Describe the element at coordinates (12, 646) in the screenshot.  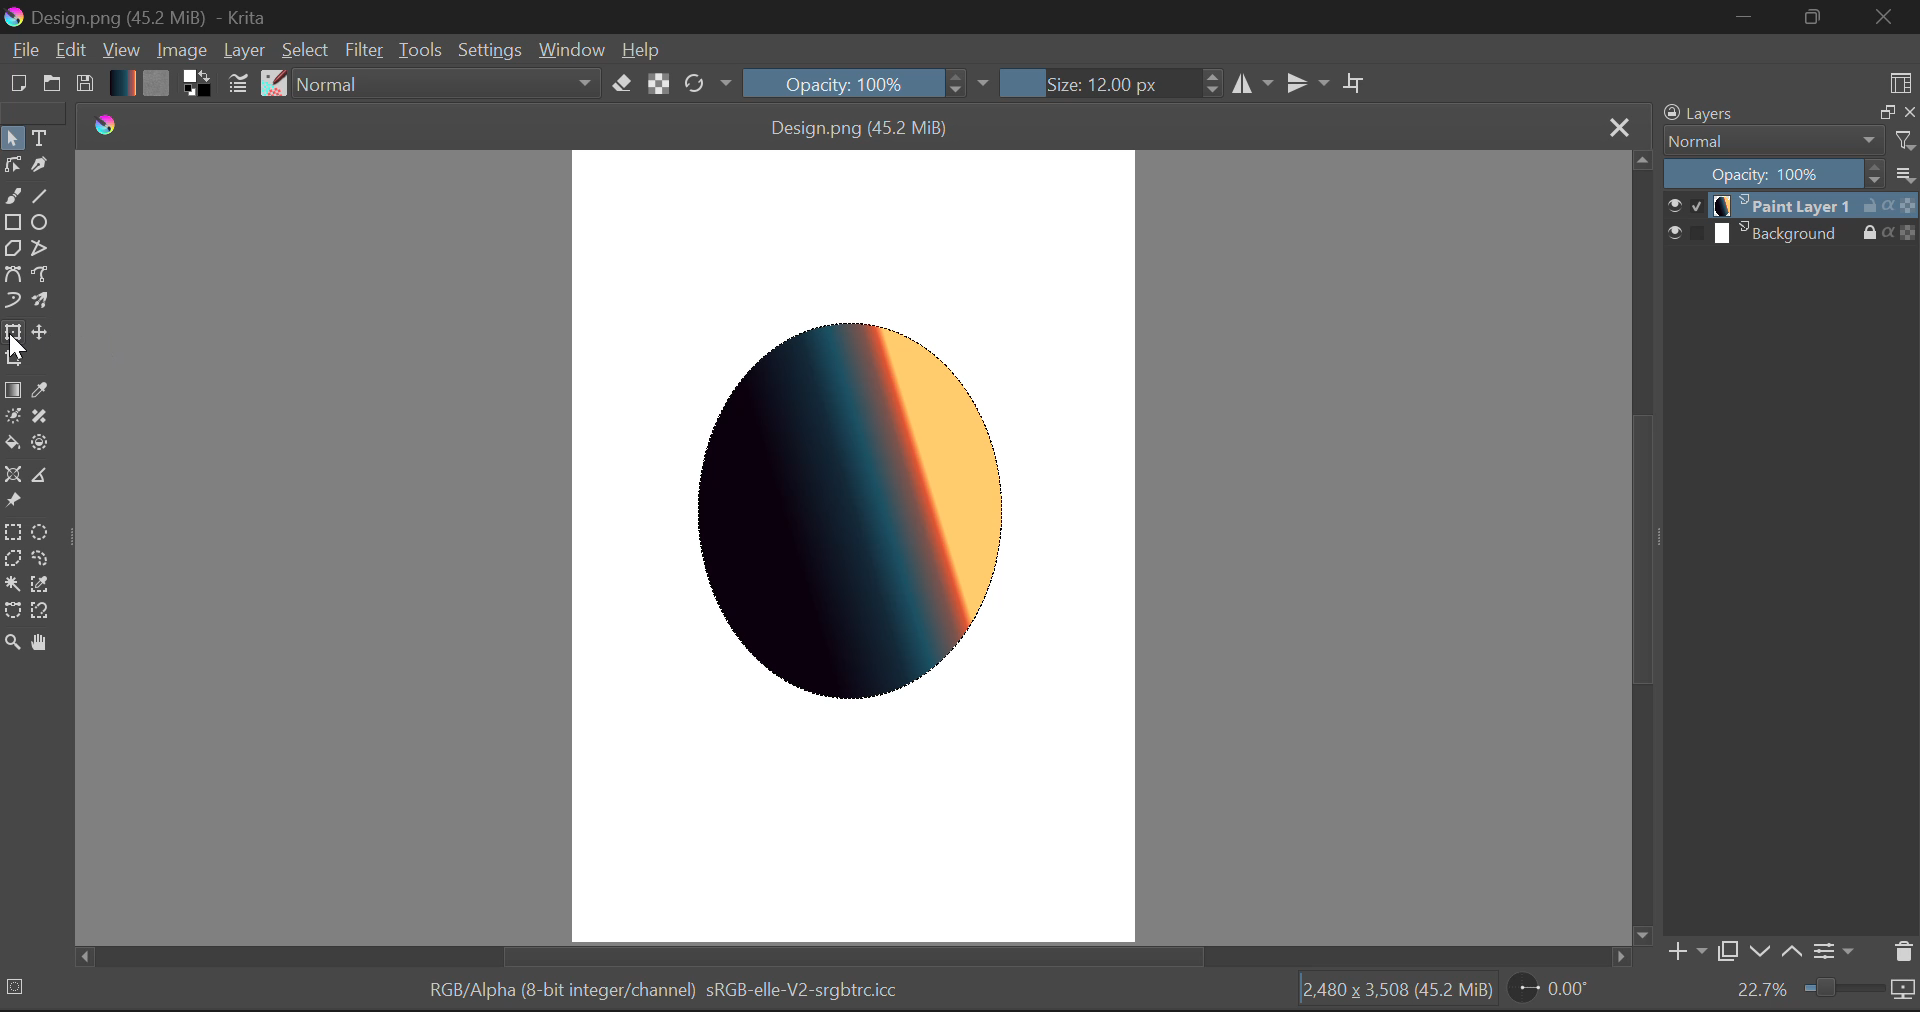
I see `Zoom` at that location.